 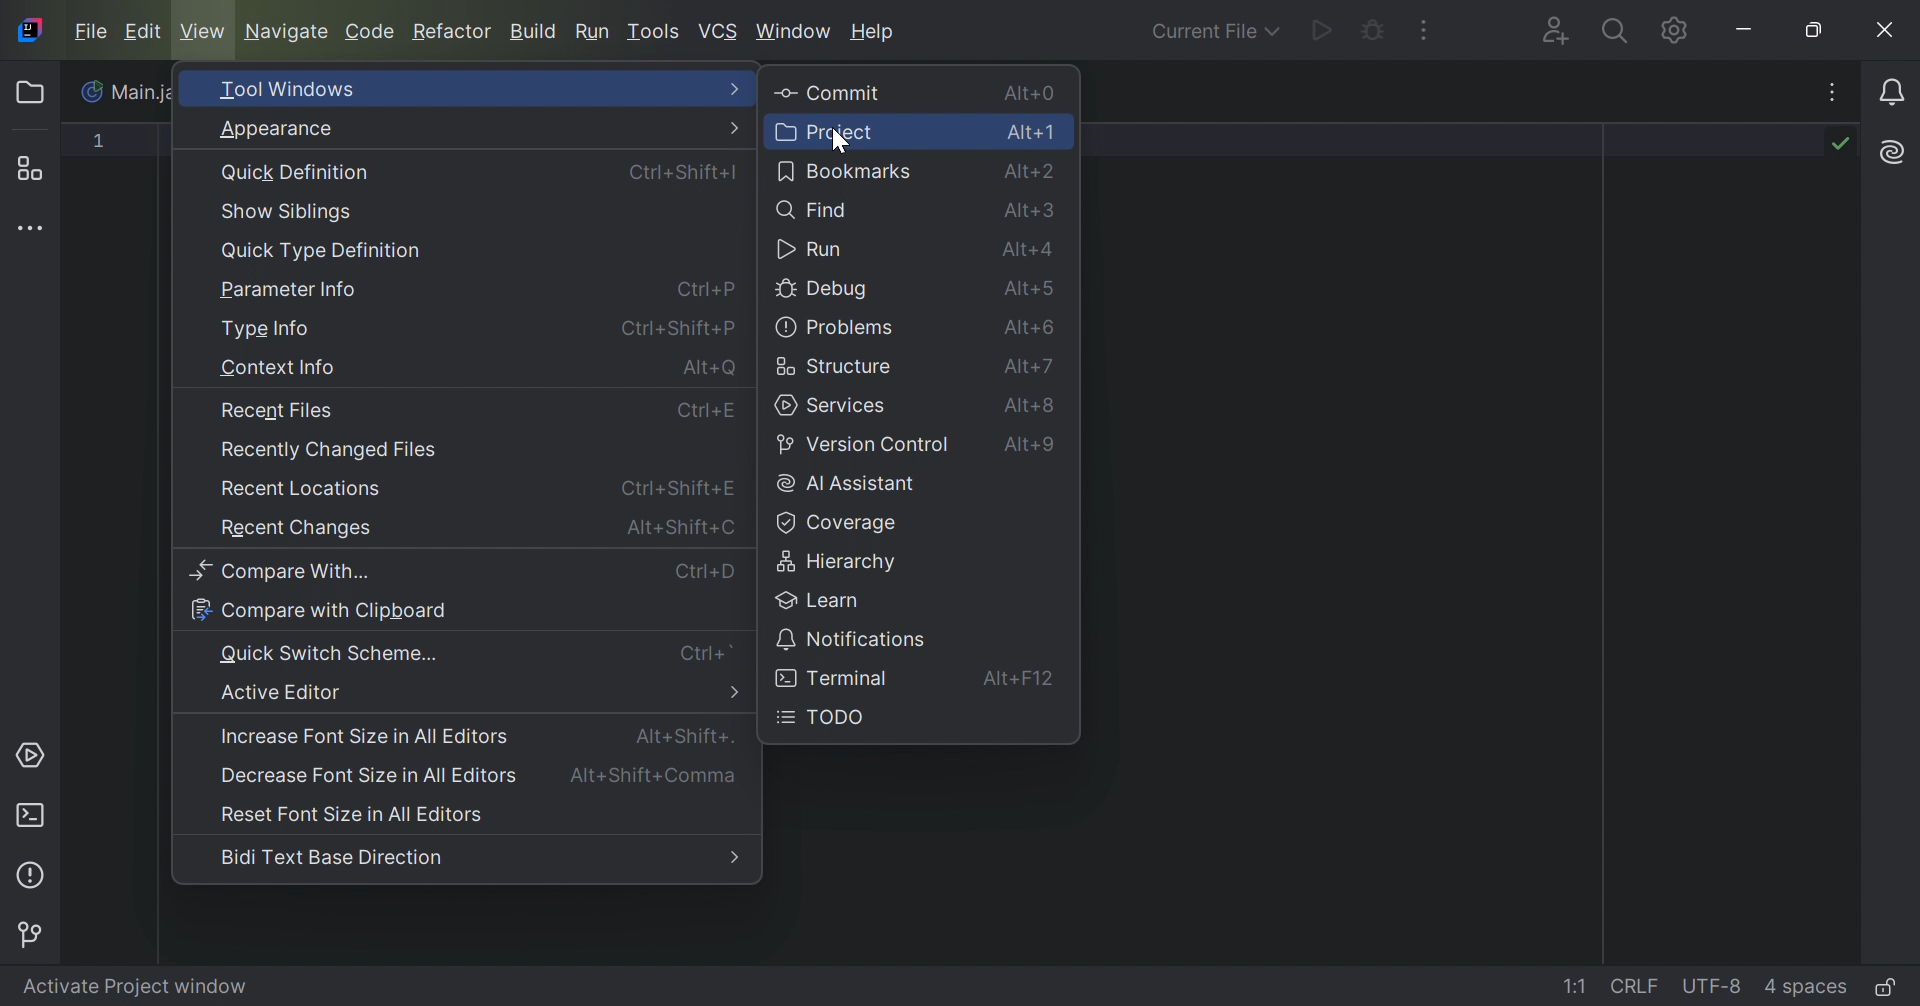 What do you see at coordinates (719, 30) in the screenshot?
I see `VCS` at bounding box center [719, 30].